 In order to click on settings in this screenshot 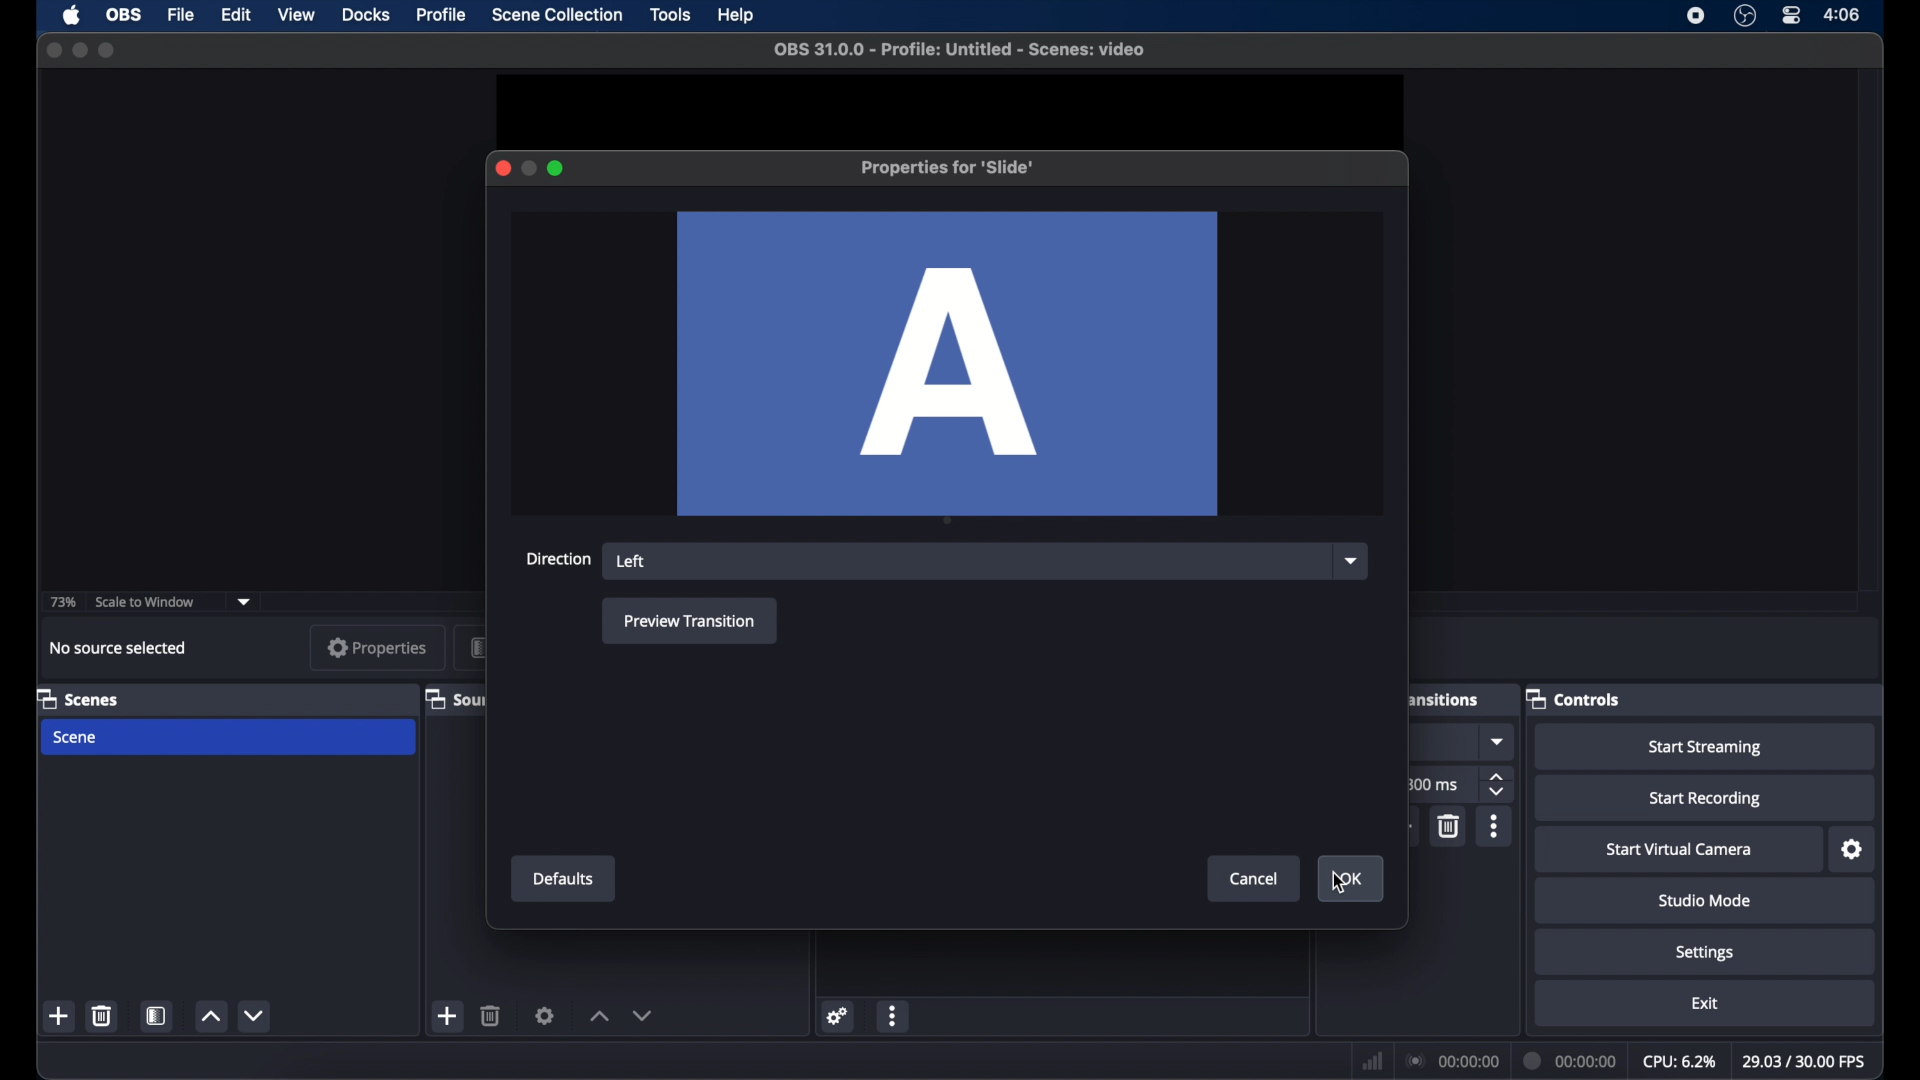, I will do `click(1853, 850)`.